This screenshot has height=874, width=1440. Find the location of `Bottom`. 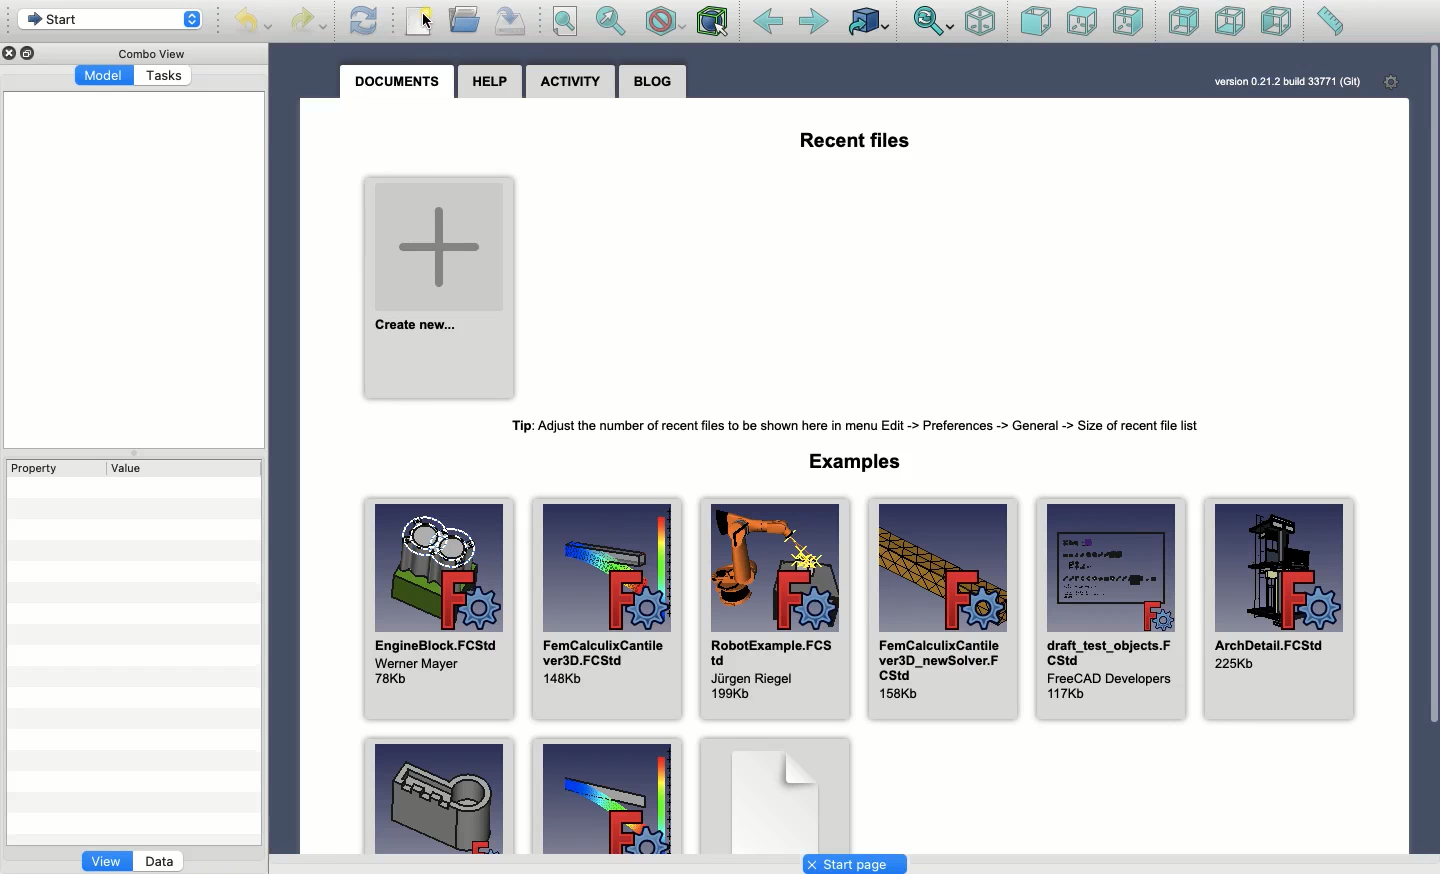

Bottom is located at coordinates (1230, 23).